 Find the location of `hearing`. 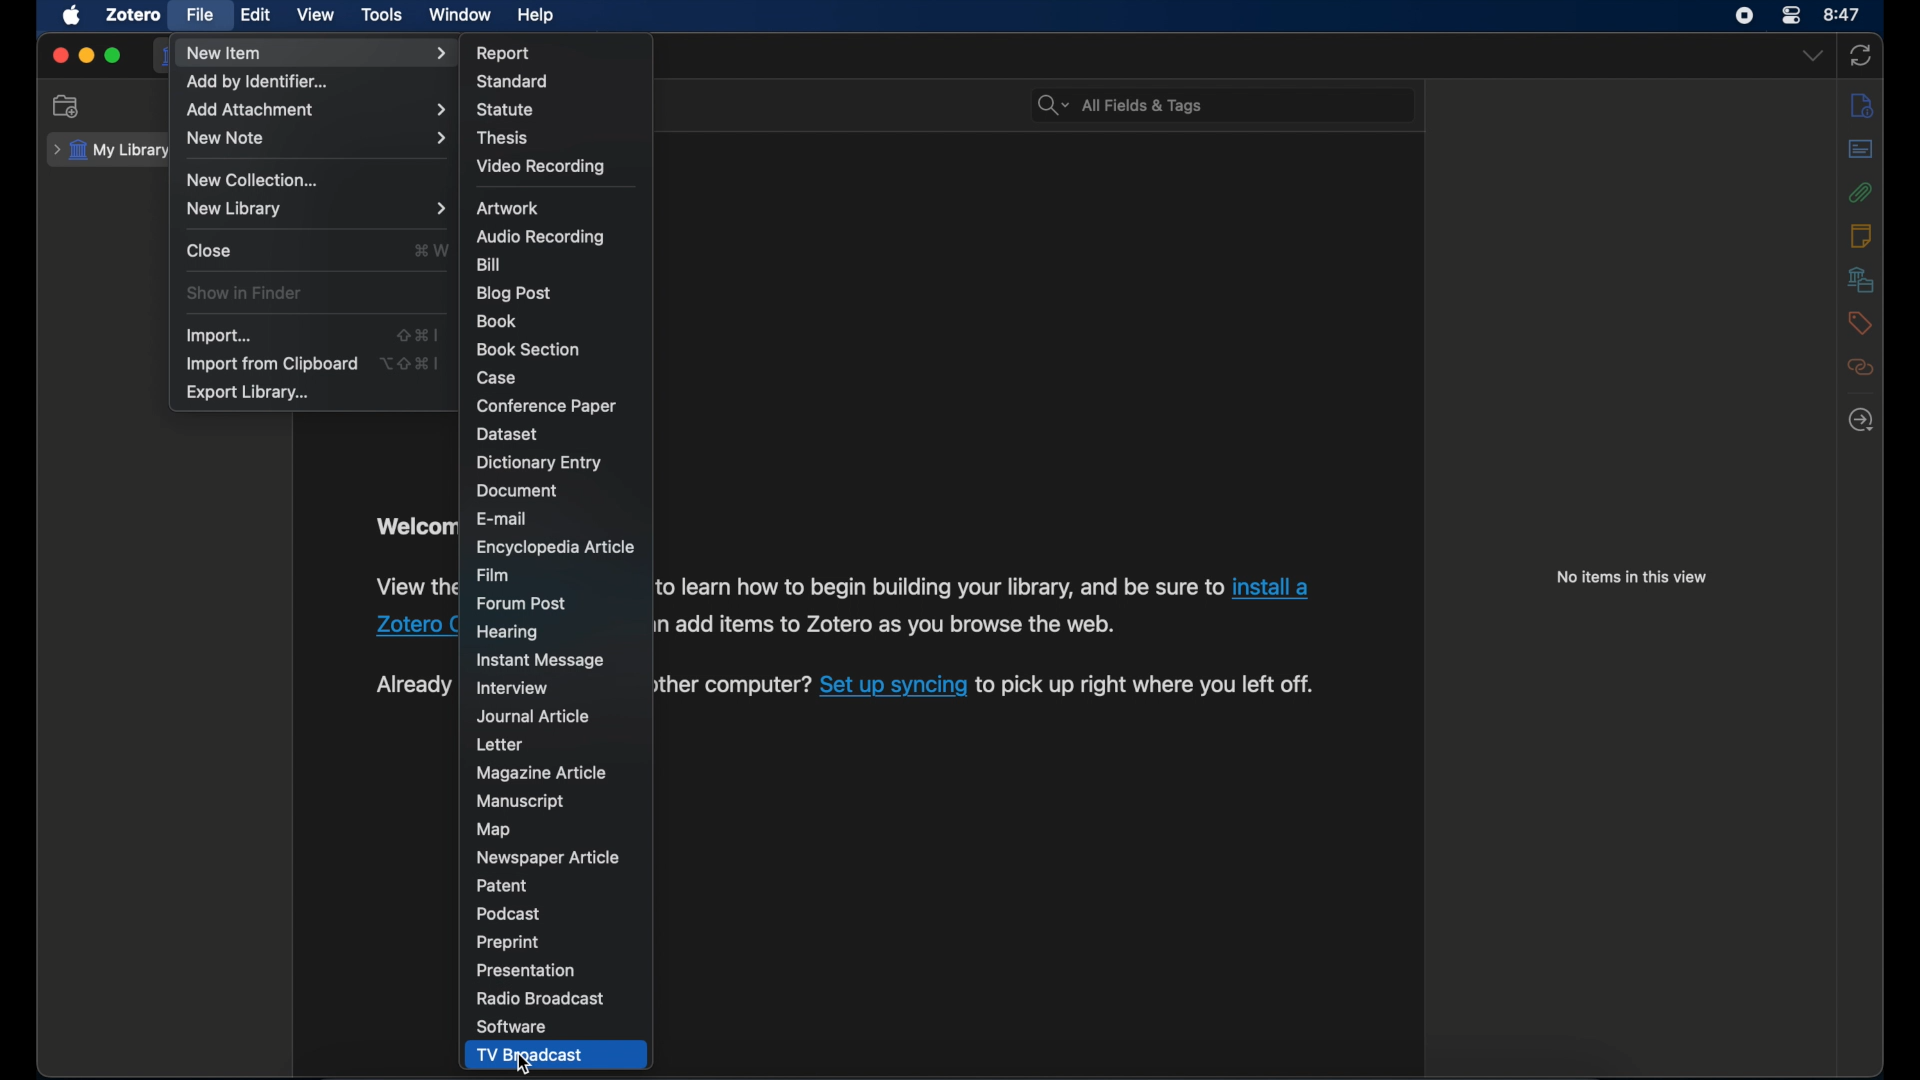

hearing is located at coordinates (508, 630).